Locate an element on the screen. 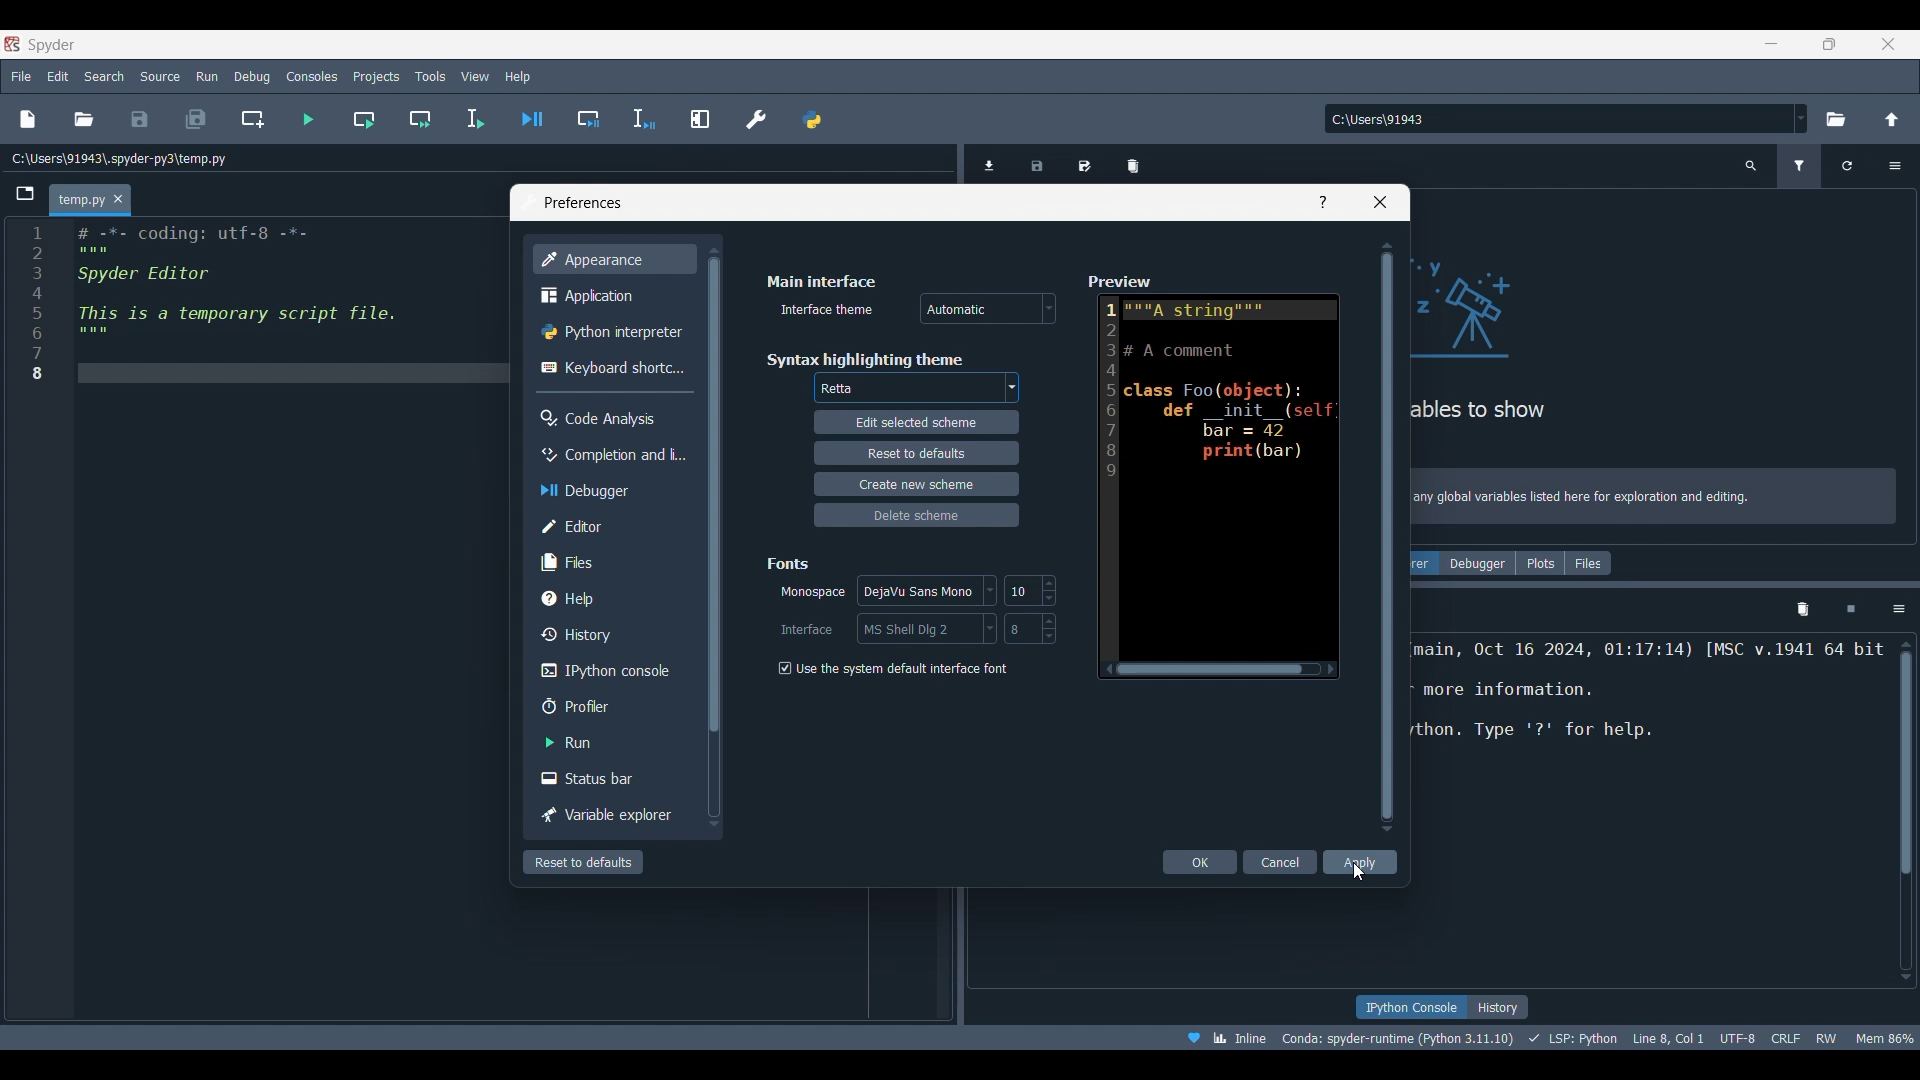 This screenshot has width=1920, height=1080. IPython console is located at coordinates (1410, 1007).